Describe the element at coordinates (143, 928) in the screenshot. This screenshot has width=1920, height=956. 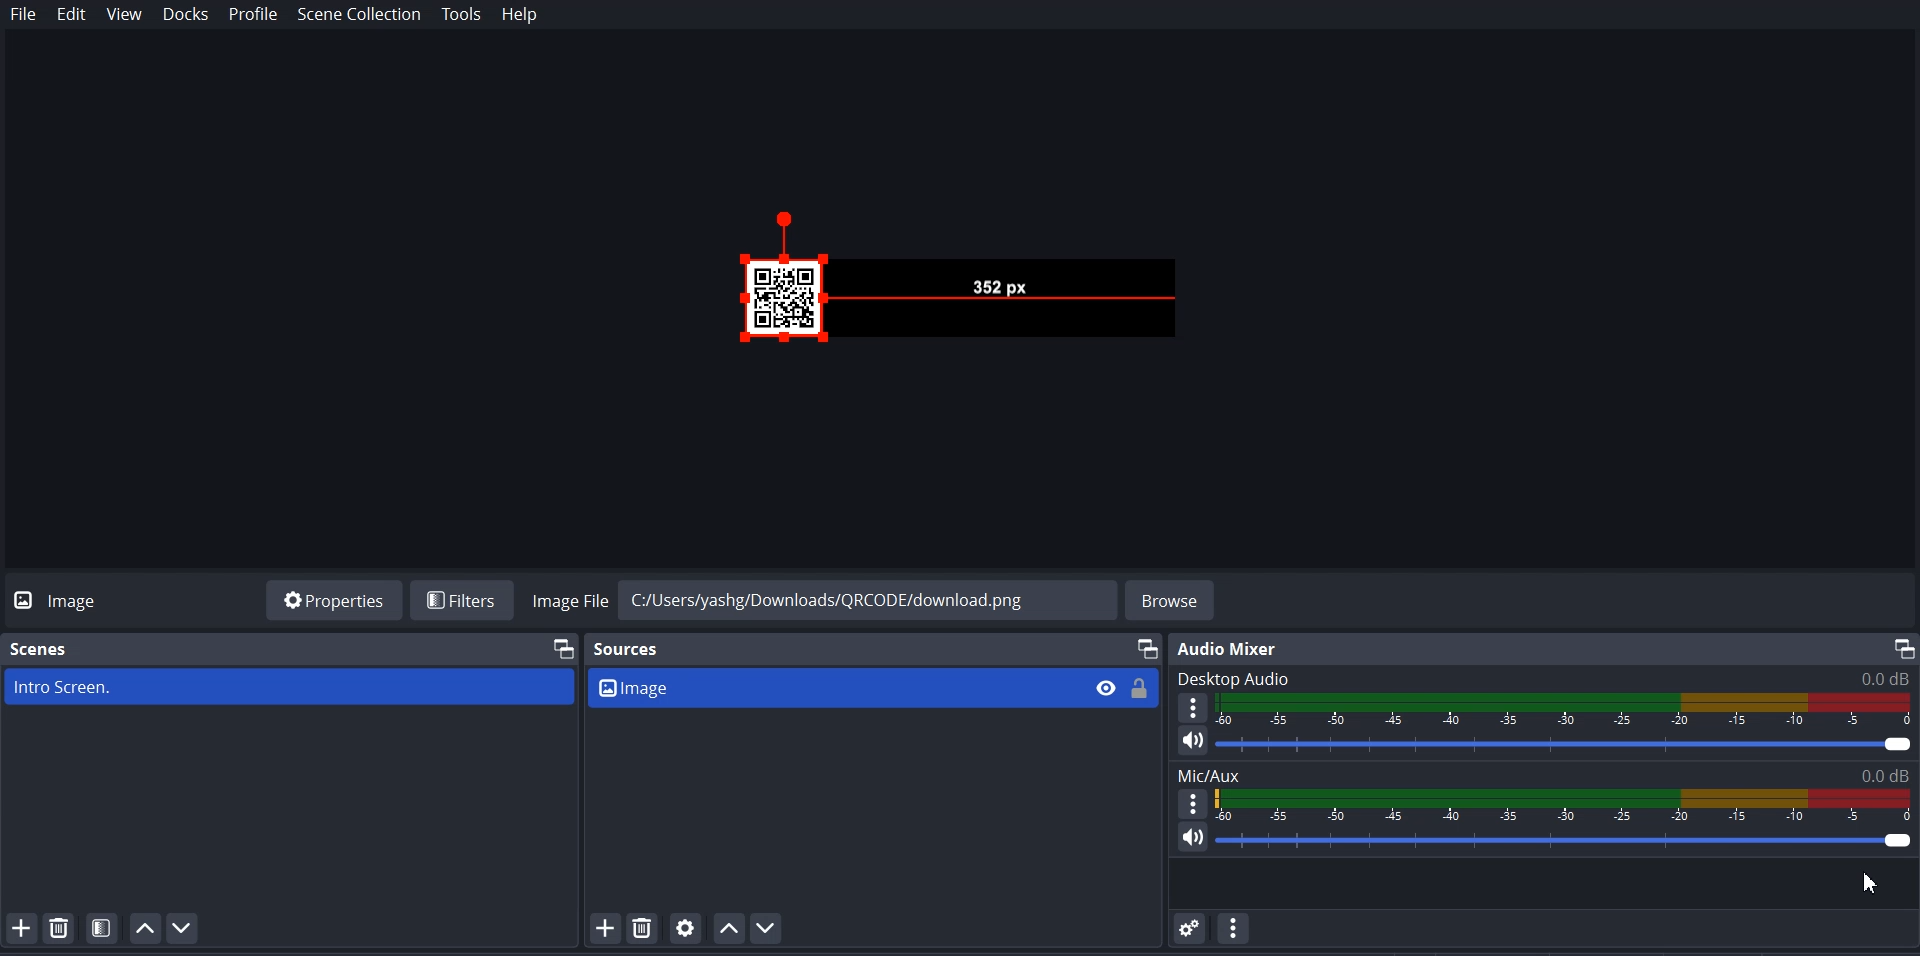
I see `Move scene Up` at that location.